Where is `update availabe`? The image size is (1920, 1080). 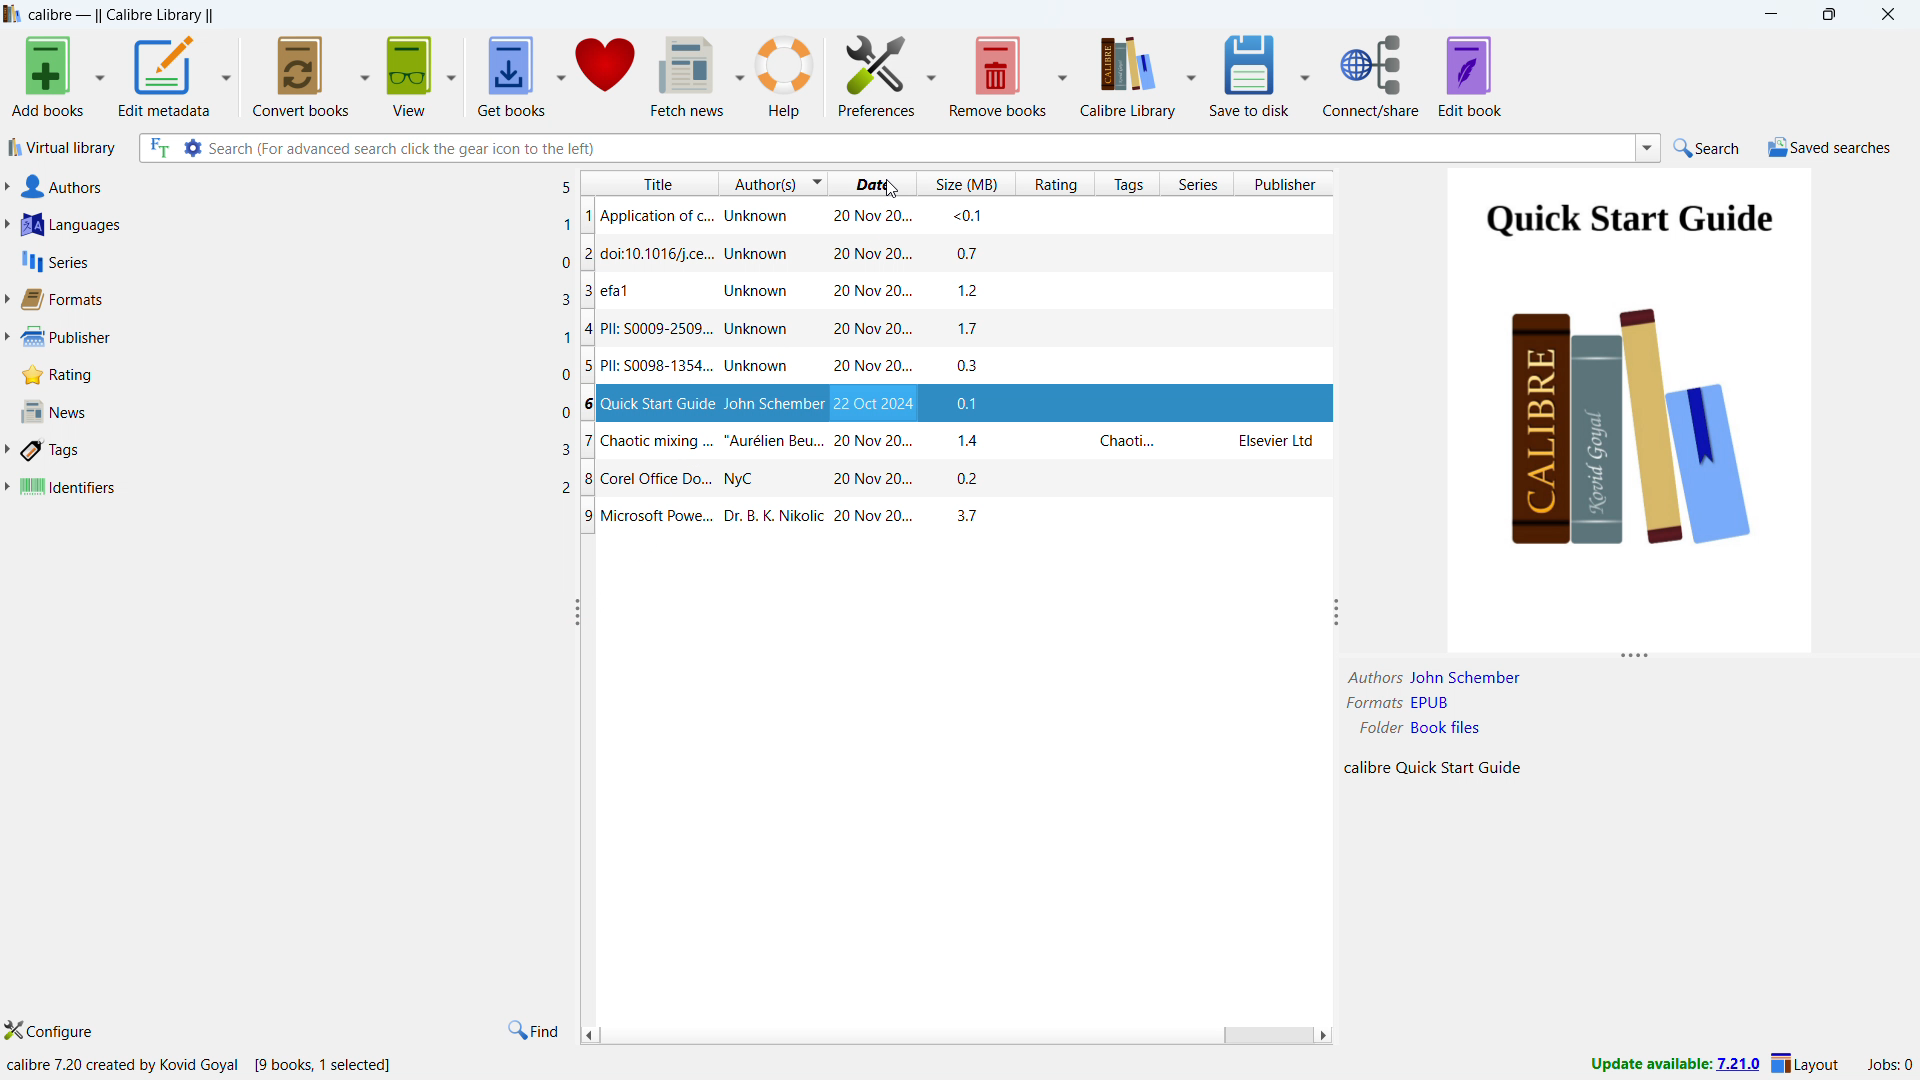 update availabe is located at coordinates (1674, 1065).